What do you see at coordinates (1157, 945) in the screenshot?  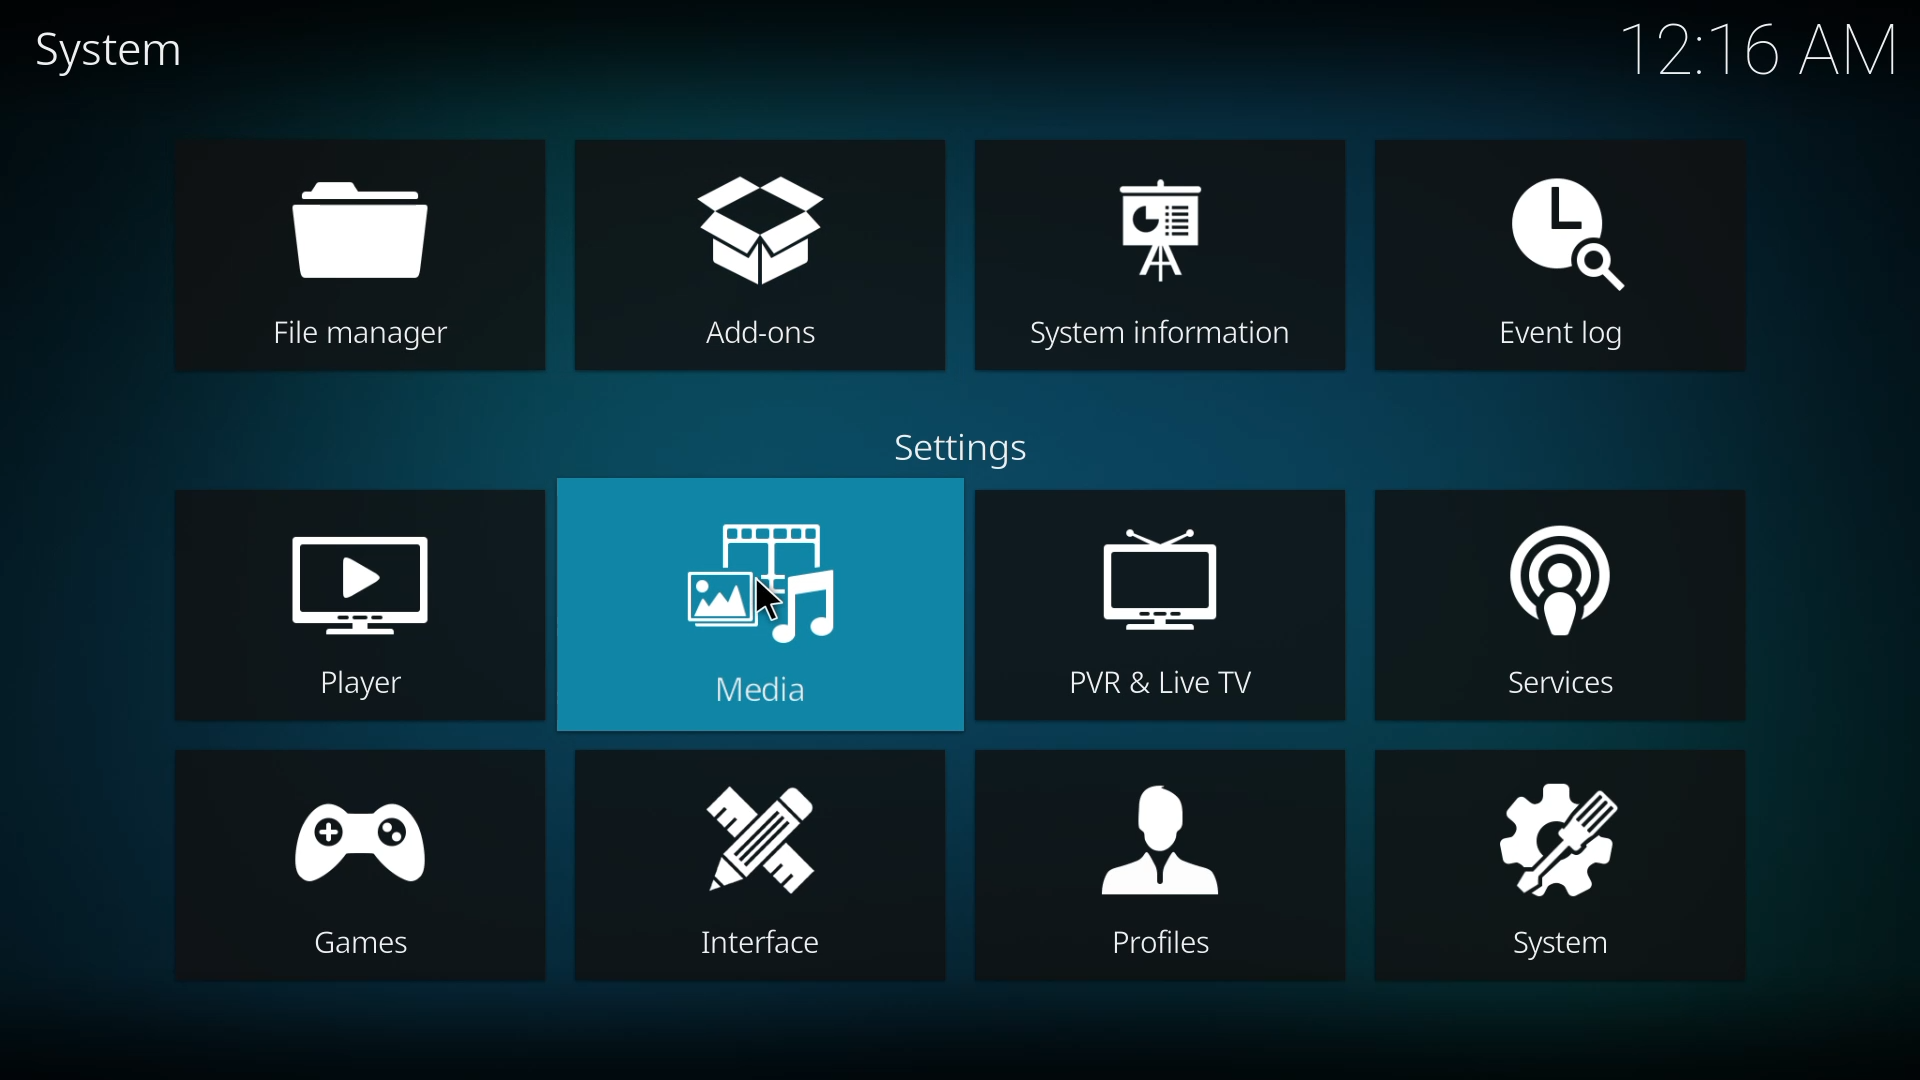 I see `Profiles` at bounding box center [1157, 945].